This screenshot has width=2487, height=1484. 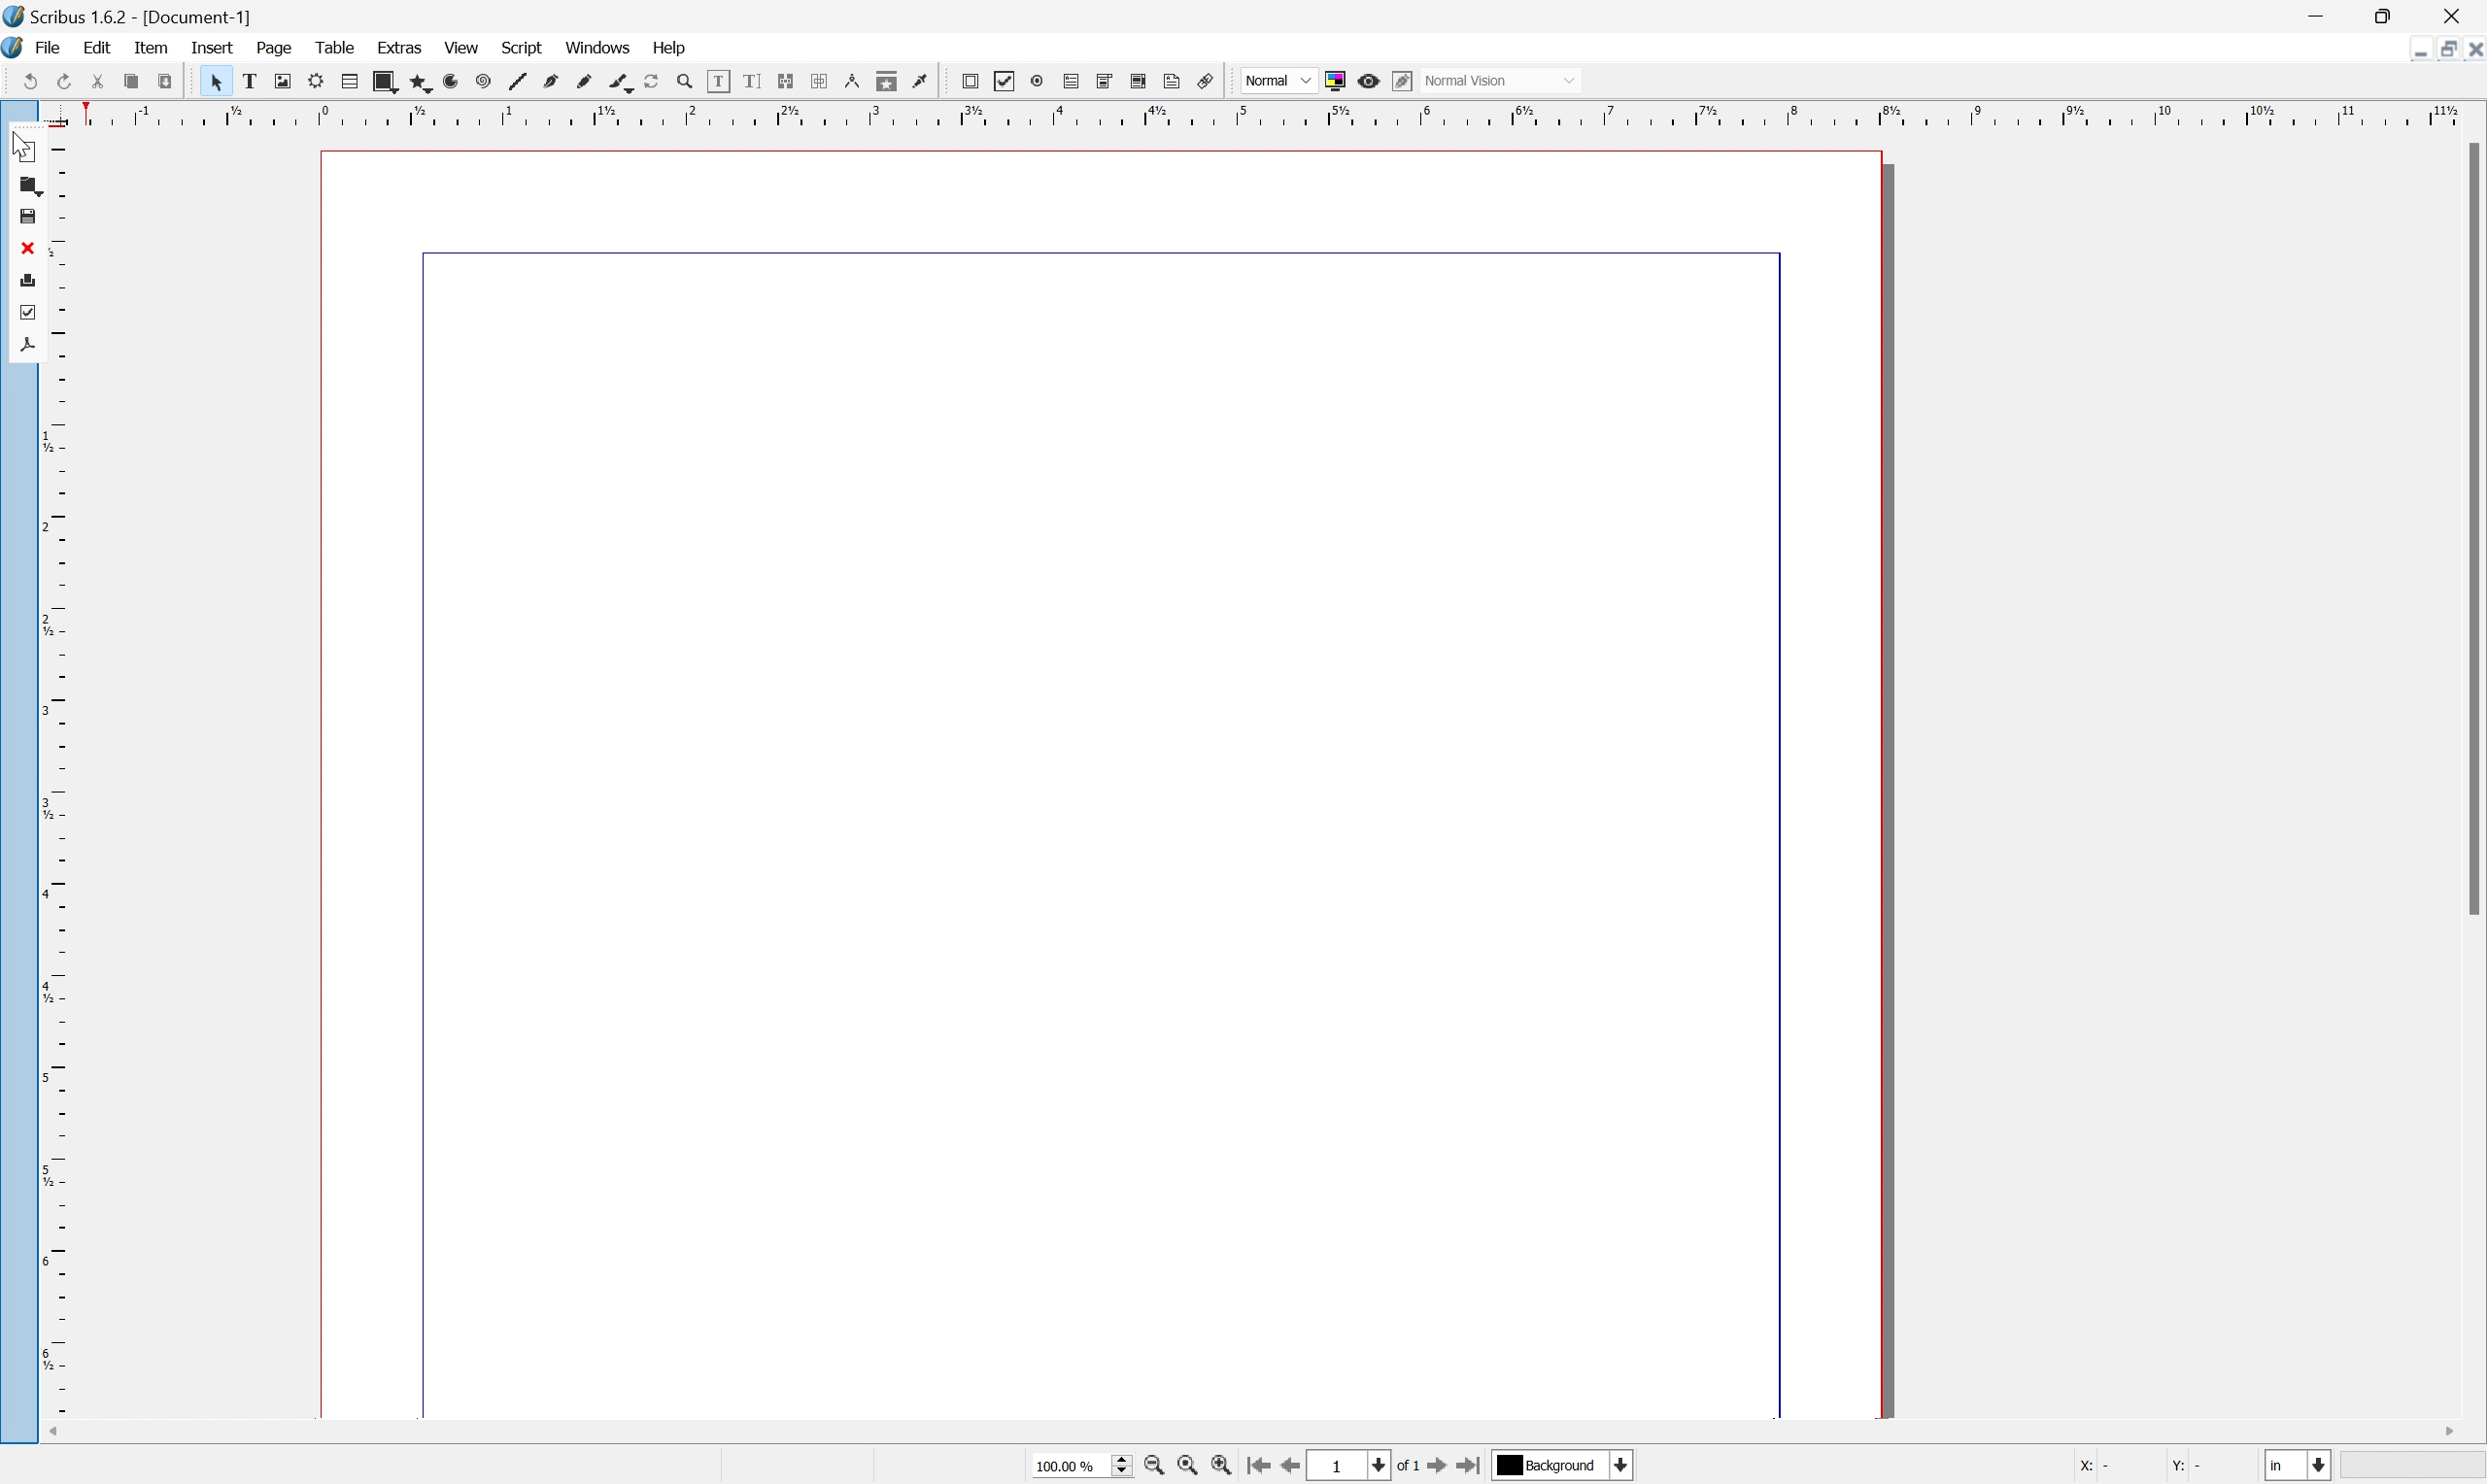 What do you see at coordinates (968, 82) in the screenshot?
I see `edit contents of frame` at bounding box center [968, 82].